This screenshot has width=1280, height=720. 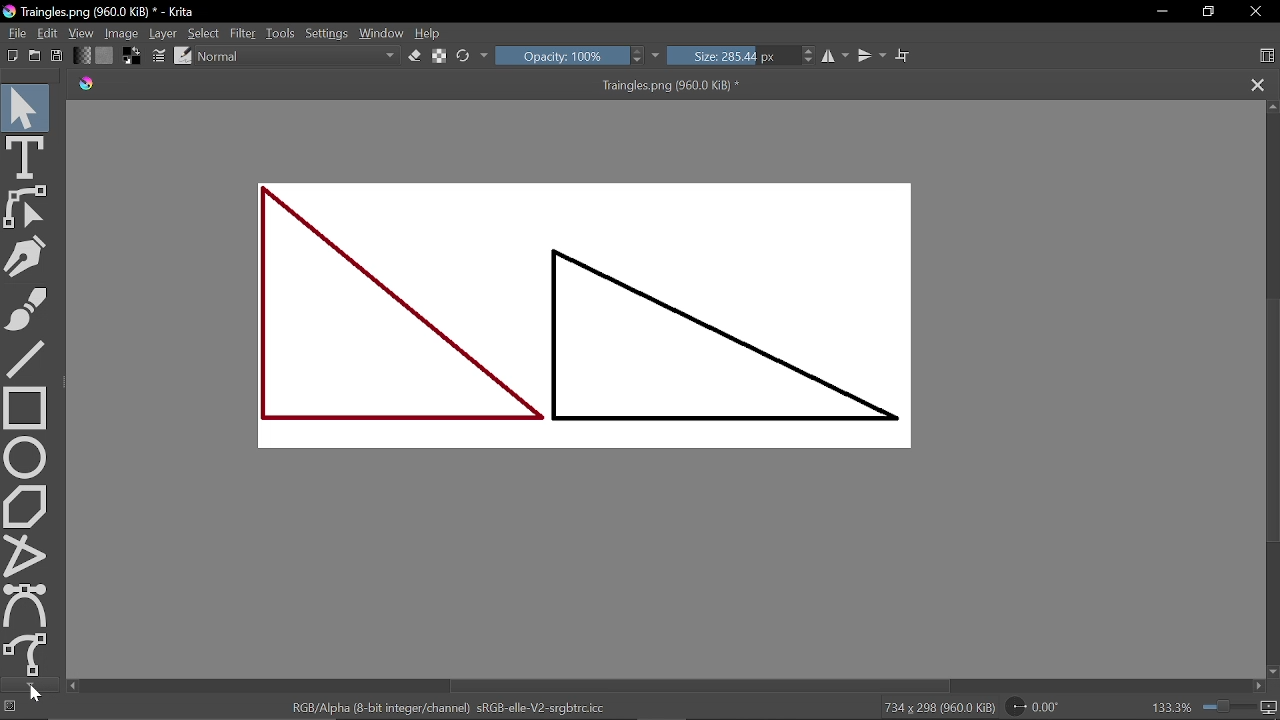 What do you see at coordinates (1254, 84) in the screenshot?
I see `Close tab` at bounding box center [1254, 84].